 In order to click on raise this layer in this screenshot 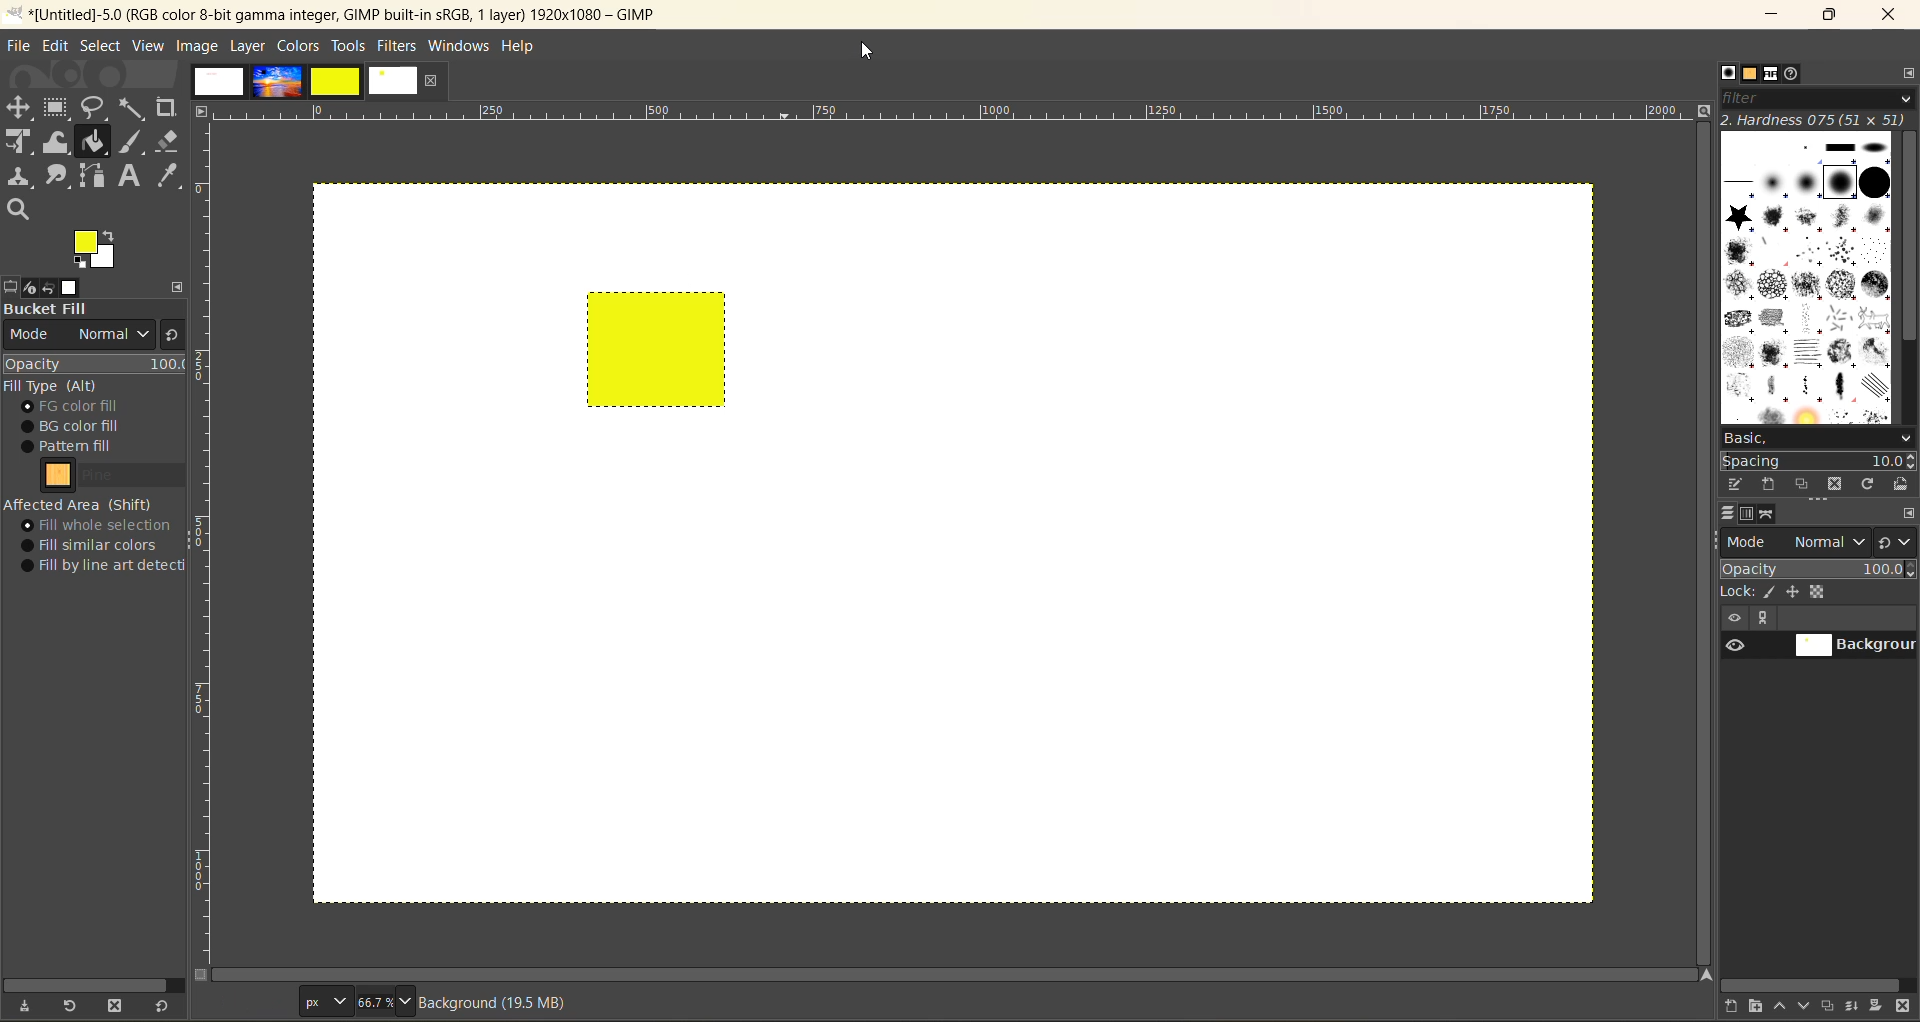, I will do `click(1784, 1005)`.